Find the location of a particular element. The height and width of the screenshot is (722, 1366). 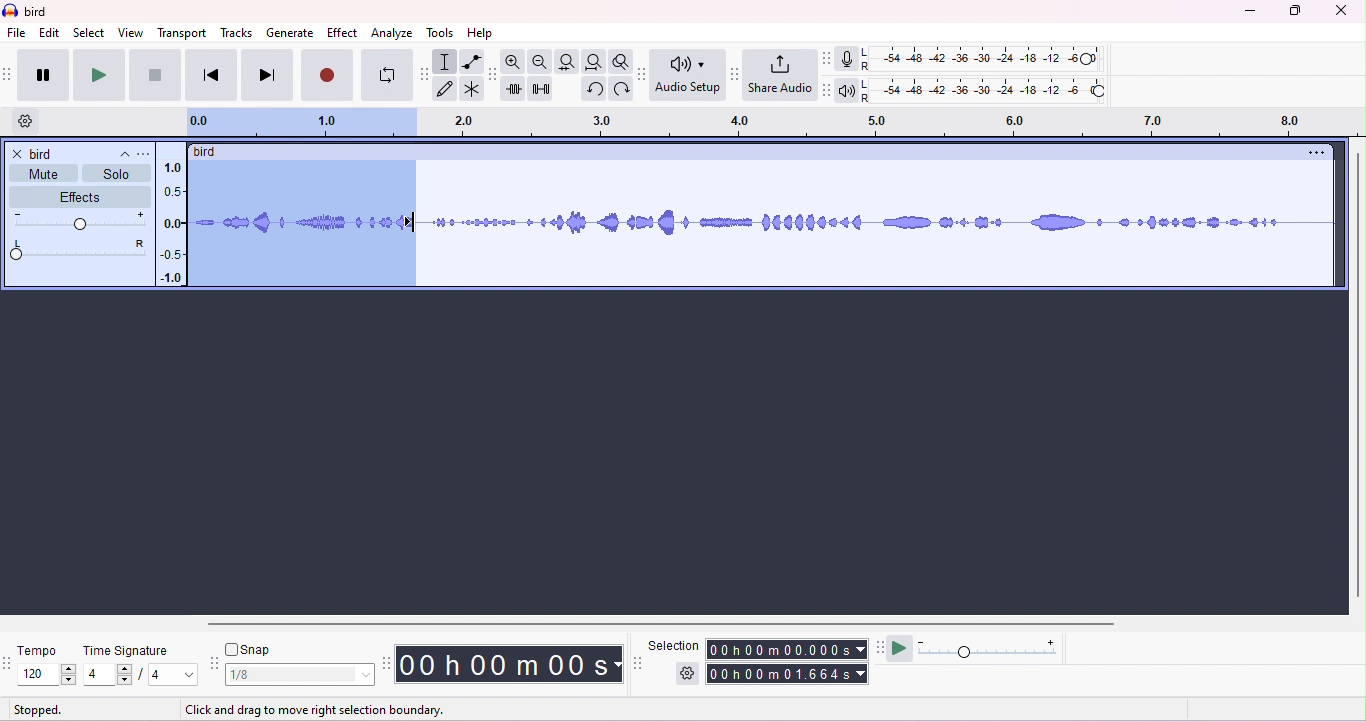

vertical scroll bar is located at coordinates (1356, 376).